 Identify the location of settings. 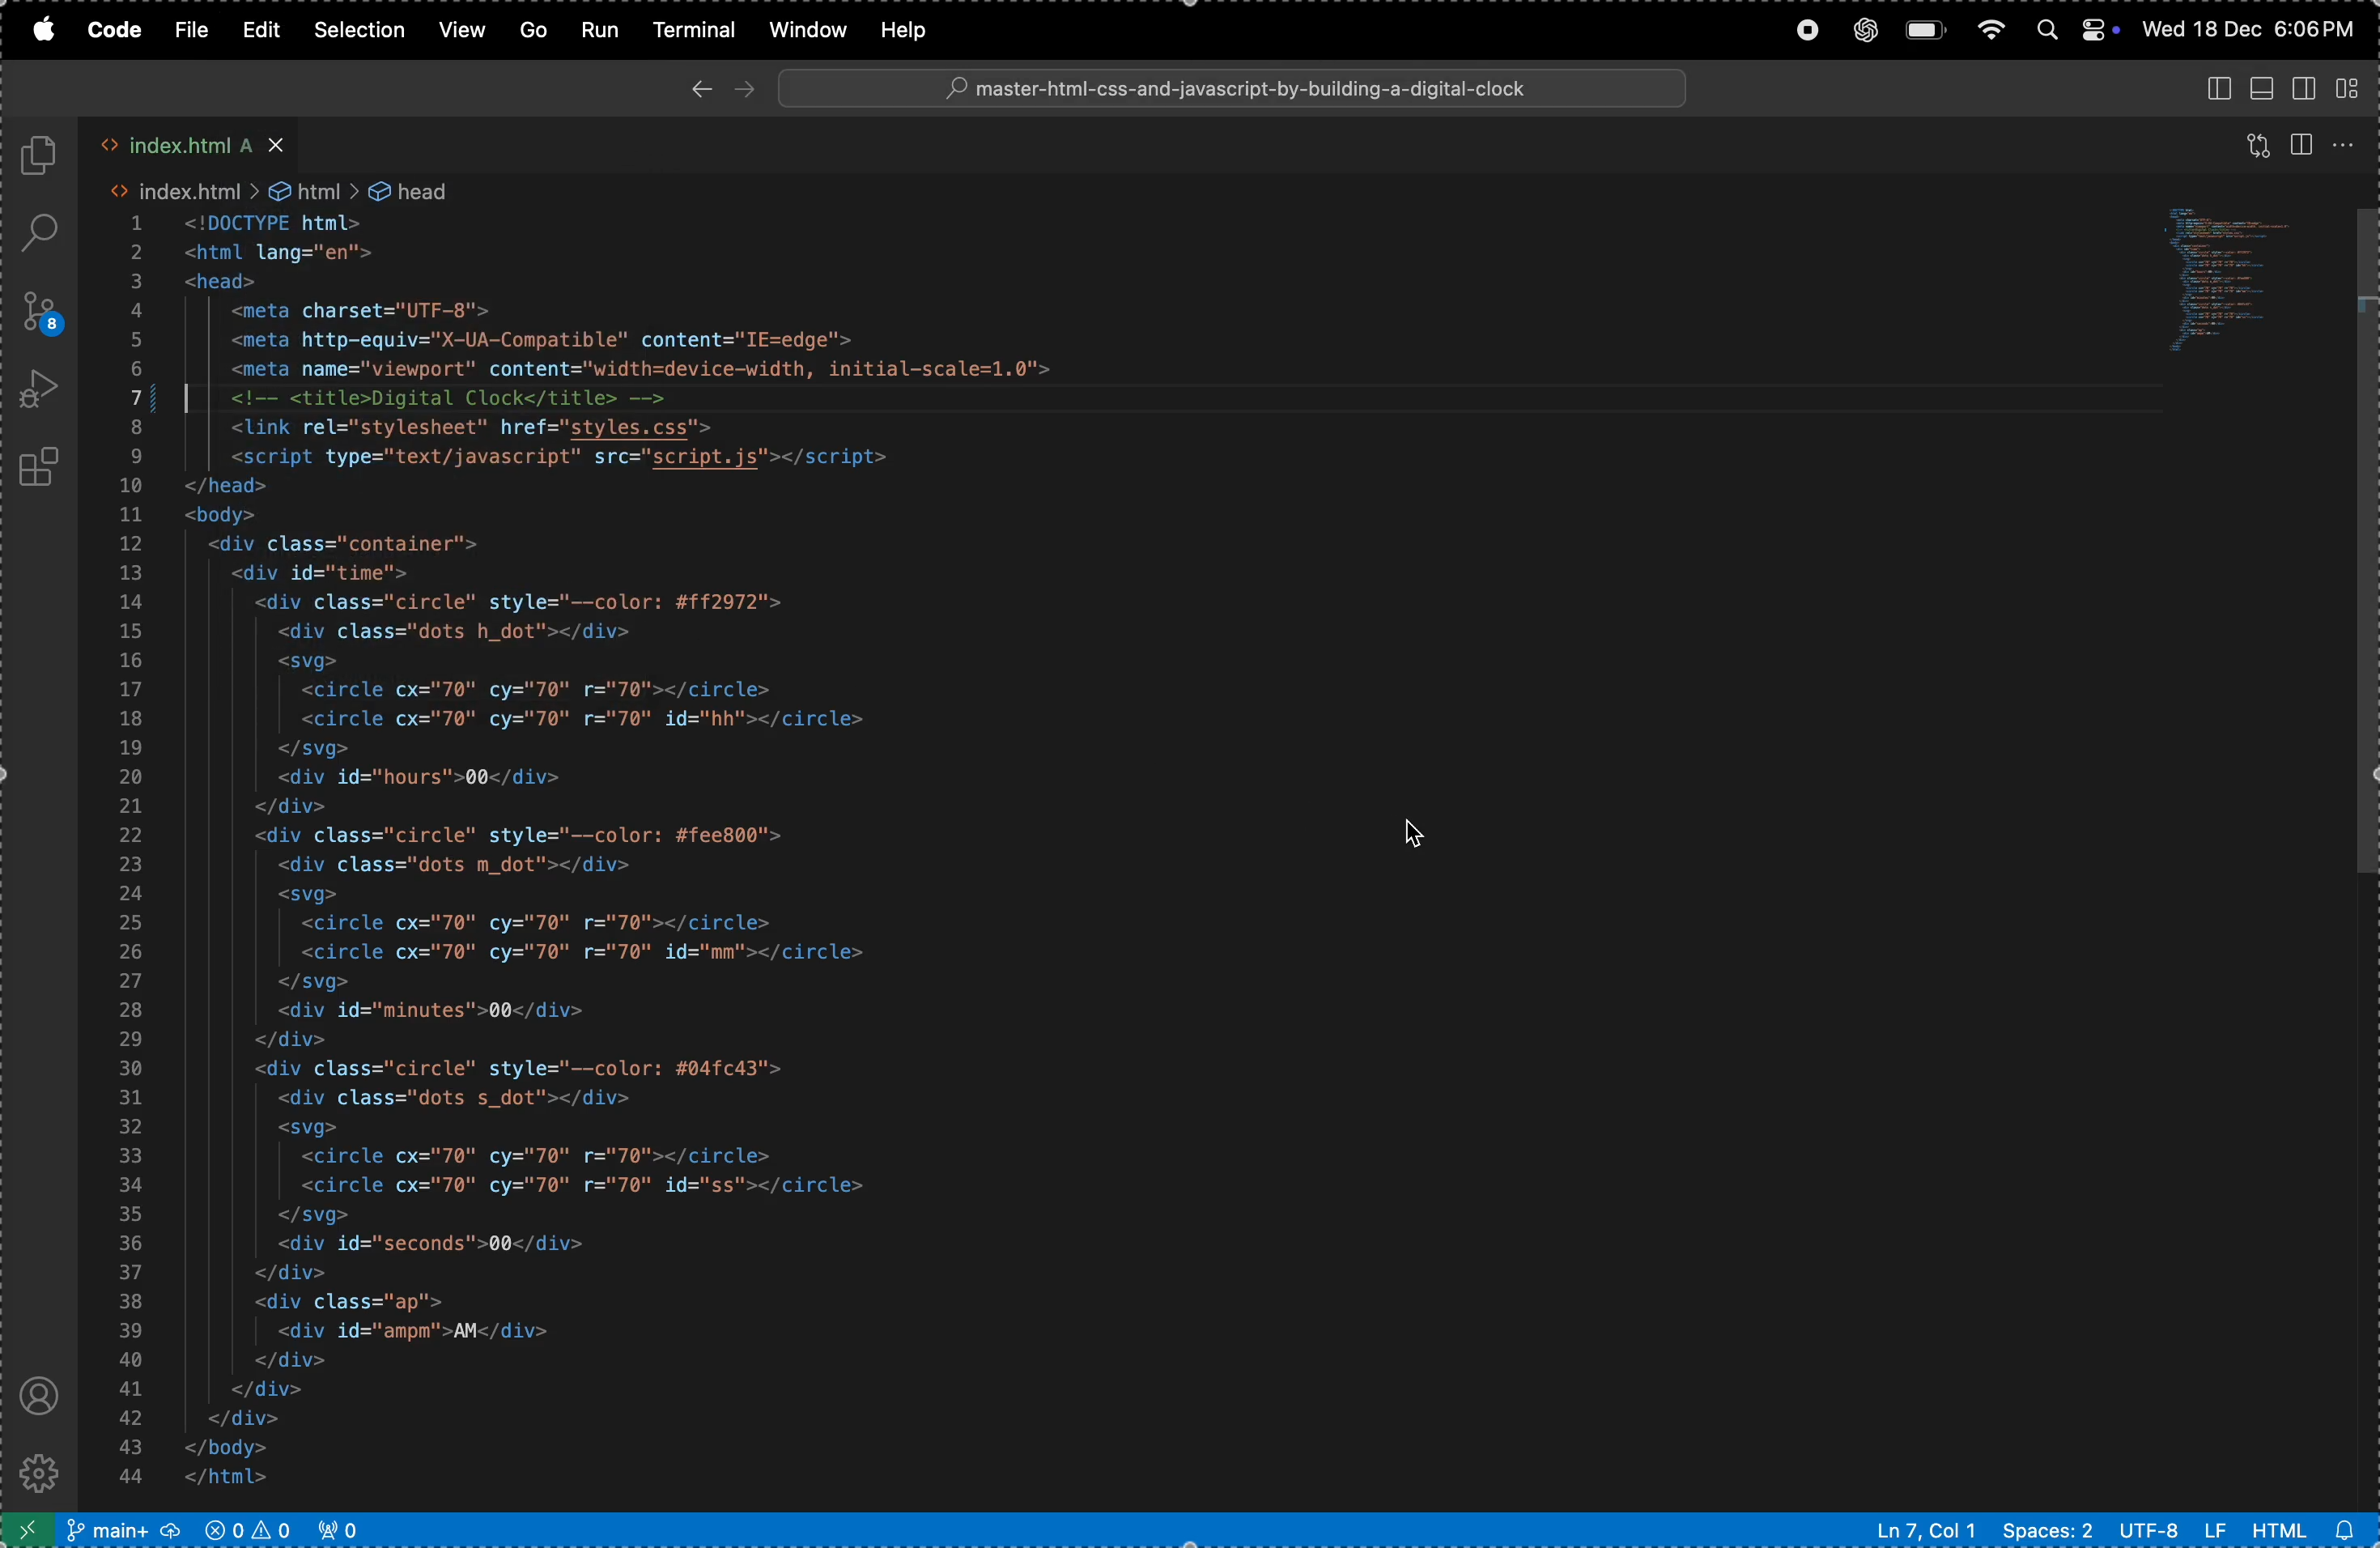
(46, 1471).